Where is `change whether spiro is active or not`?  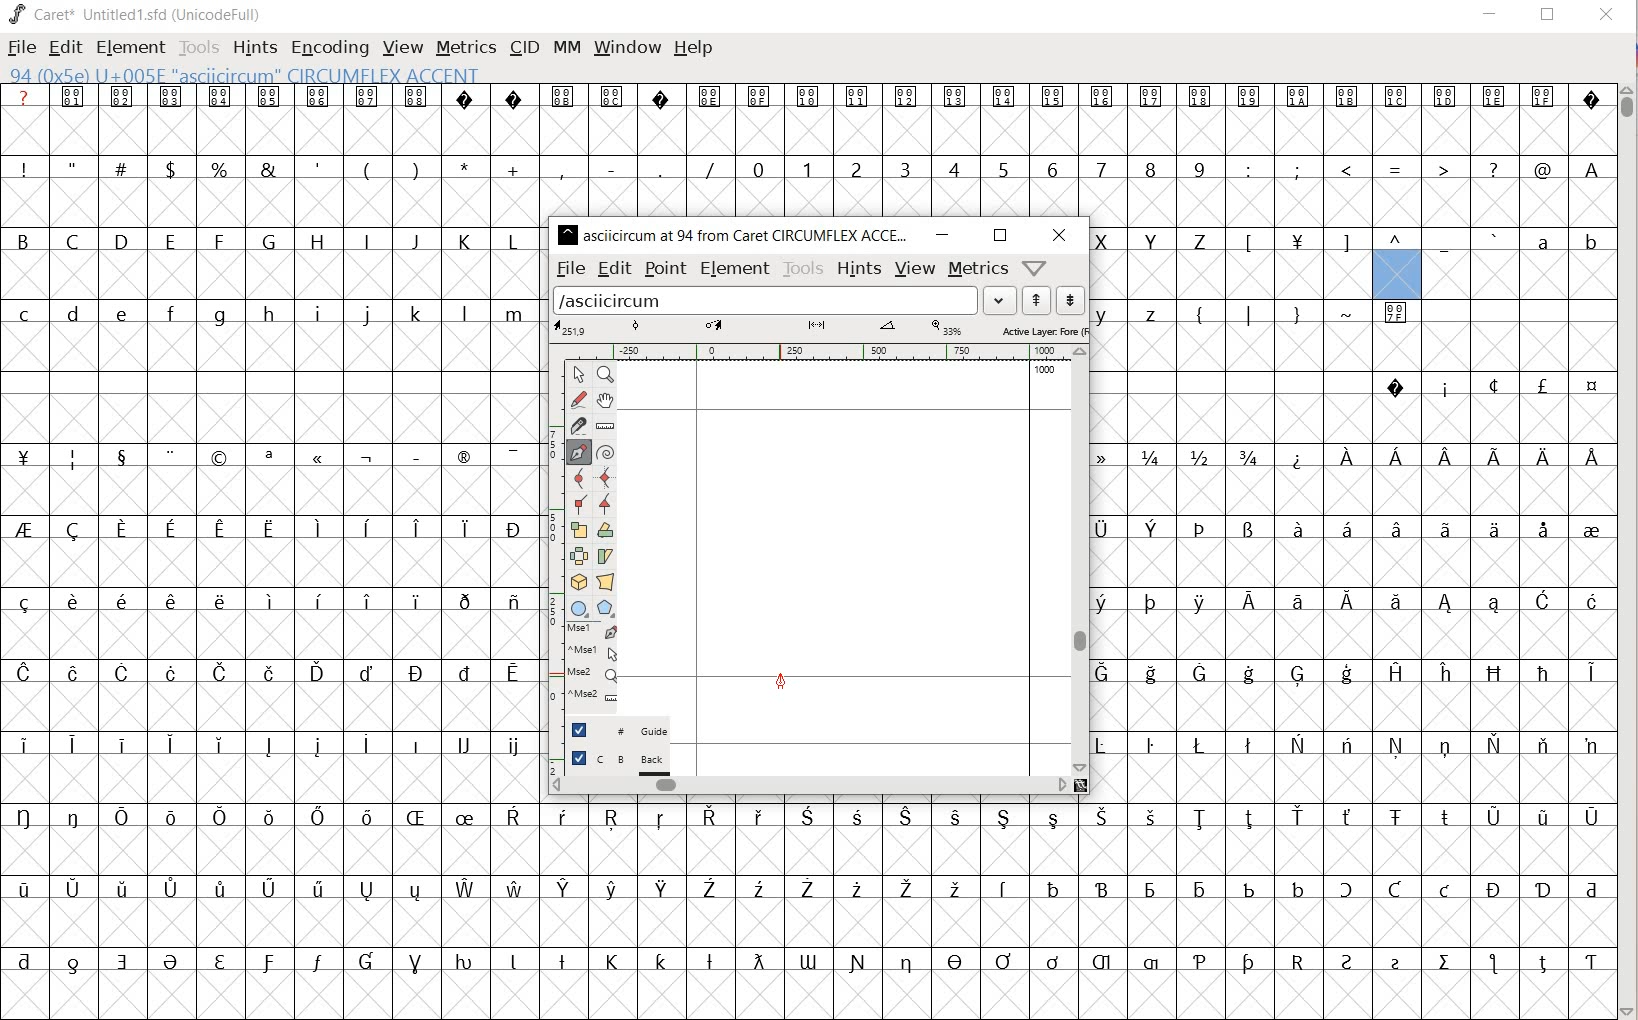
change whether spiro is active or not is located at coordinates (608, 452).